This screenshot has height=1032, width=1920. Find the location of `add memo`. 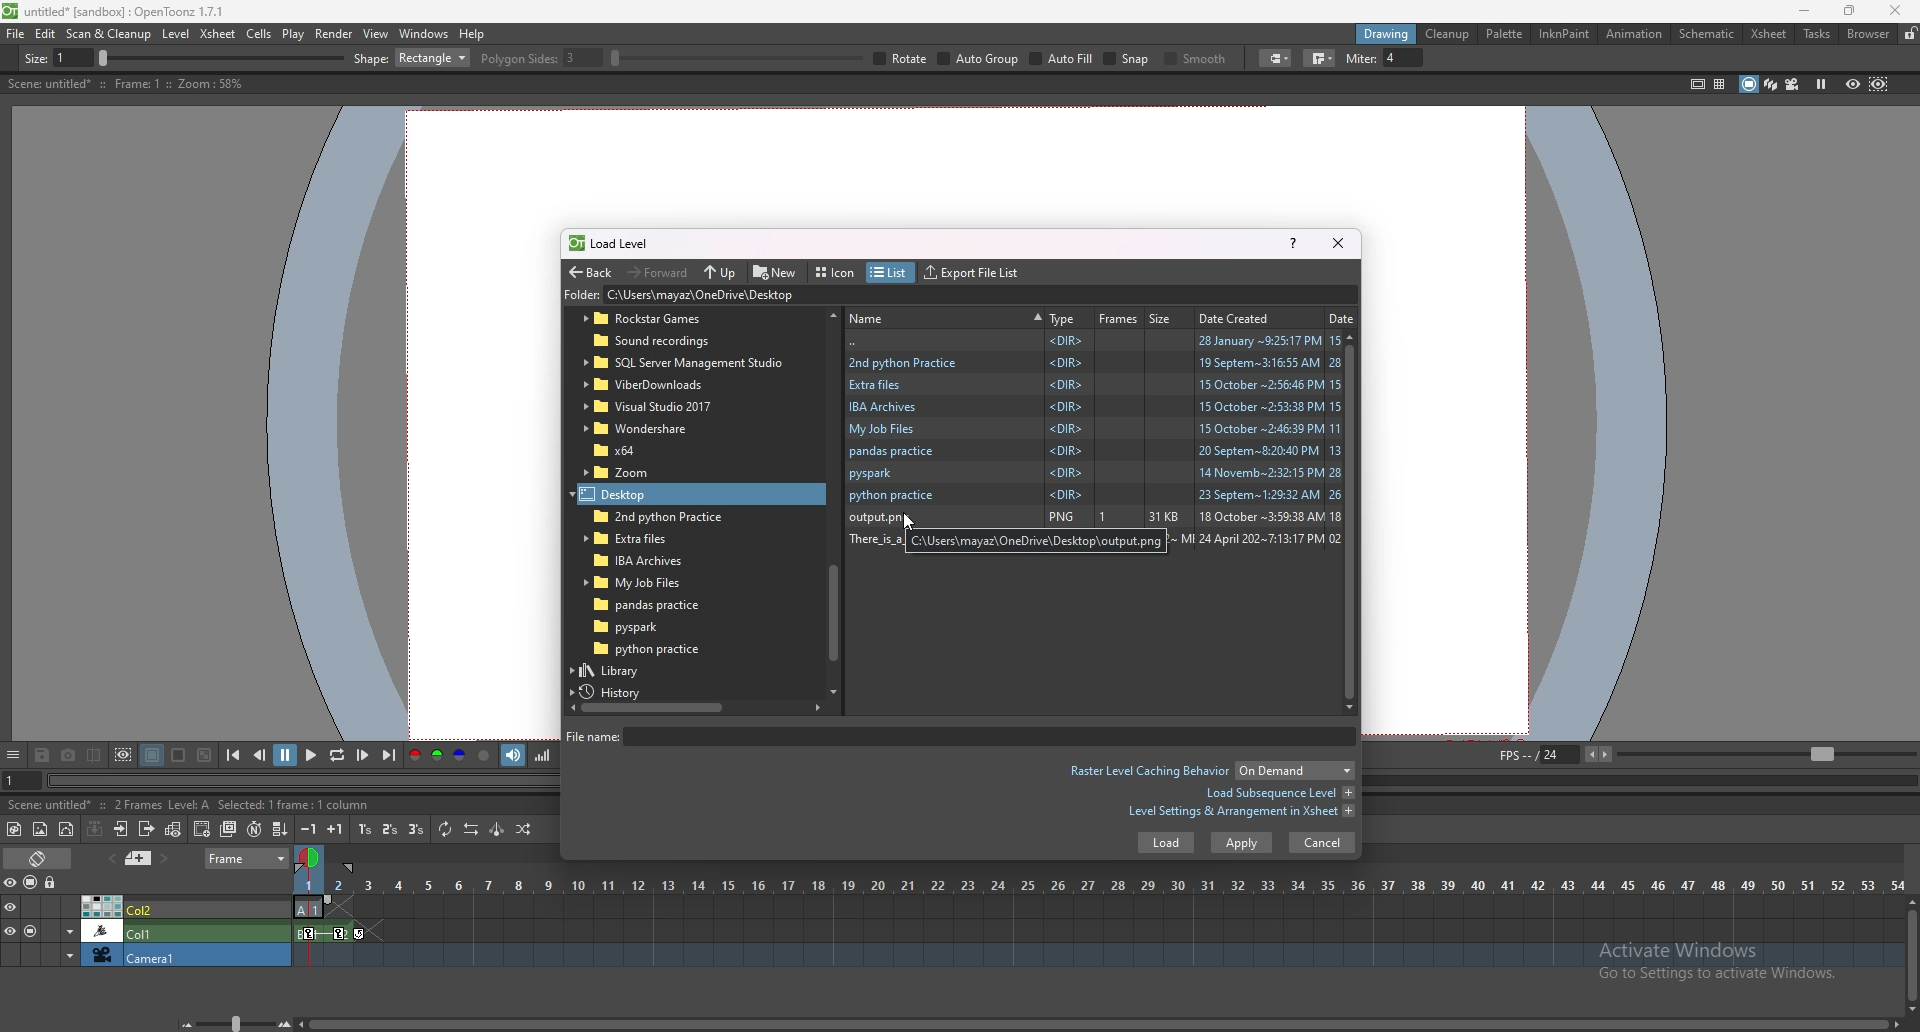

add memo is located at coordinates (139, 857).